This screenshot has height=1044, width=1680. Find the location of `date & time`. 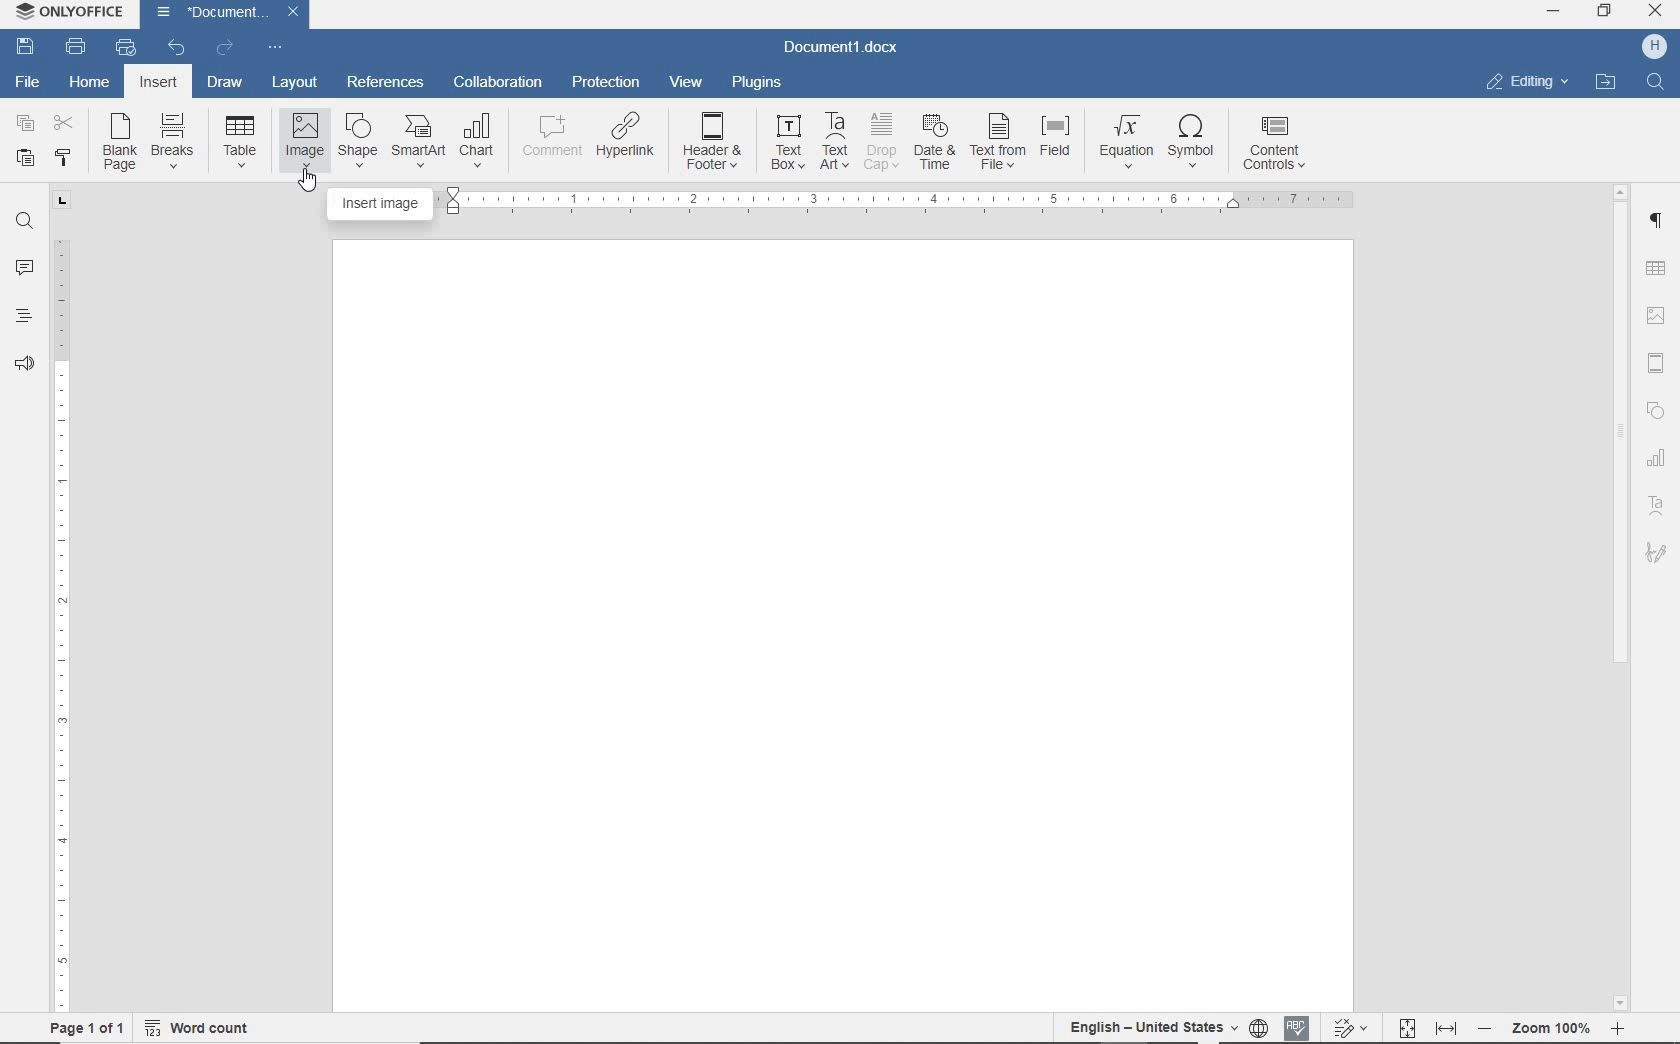

date & time is located at coordinates (936, 139).